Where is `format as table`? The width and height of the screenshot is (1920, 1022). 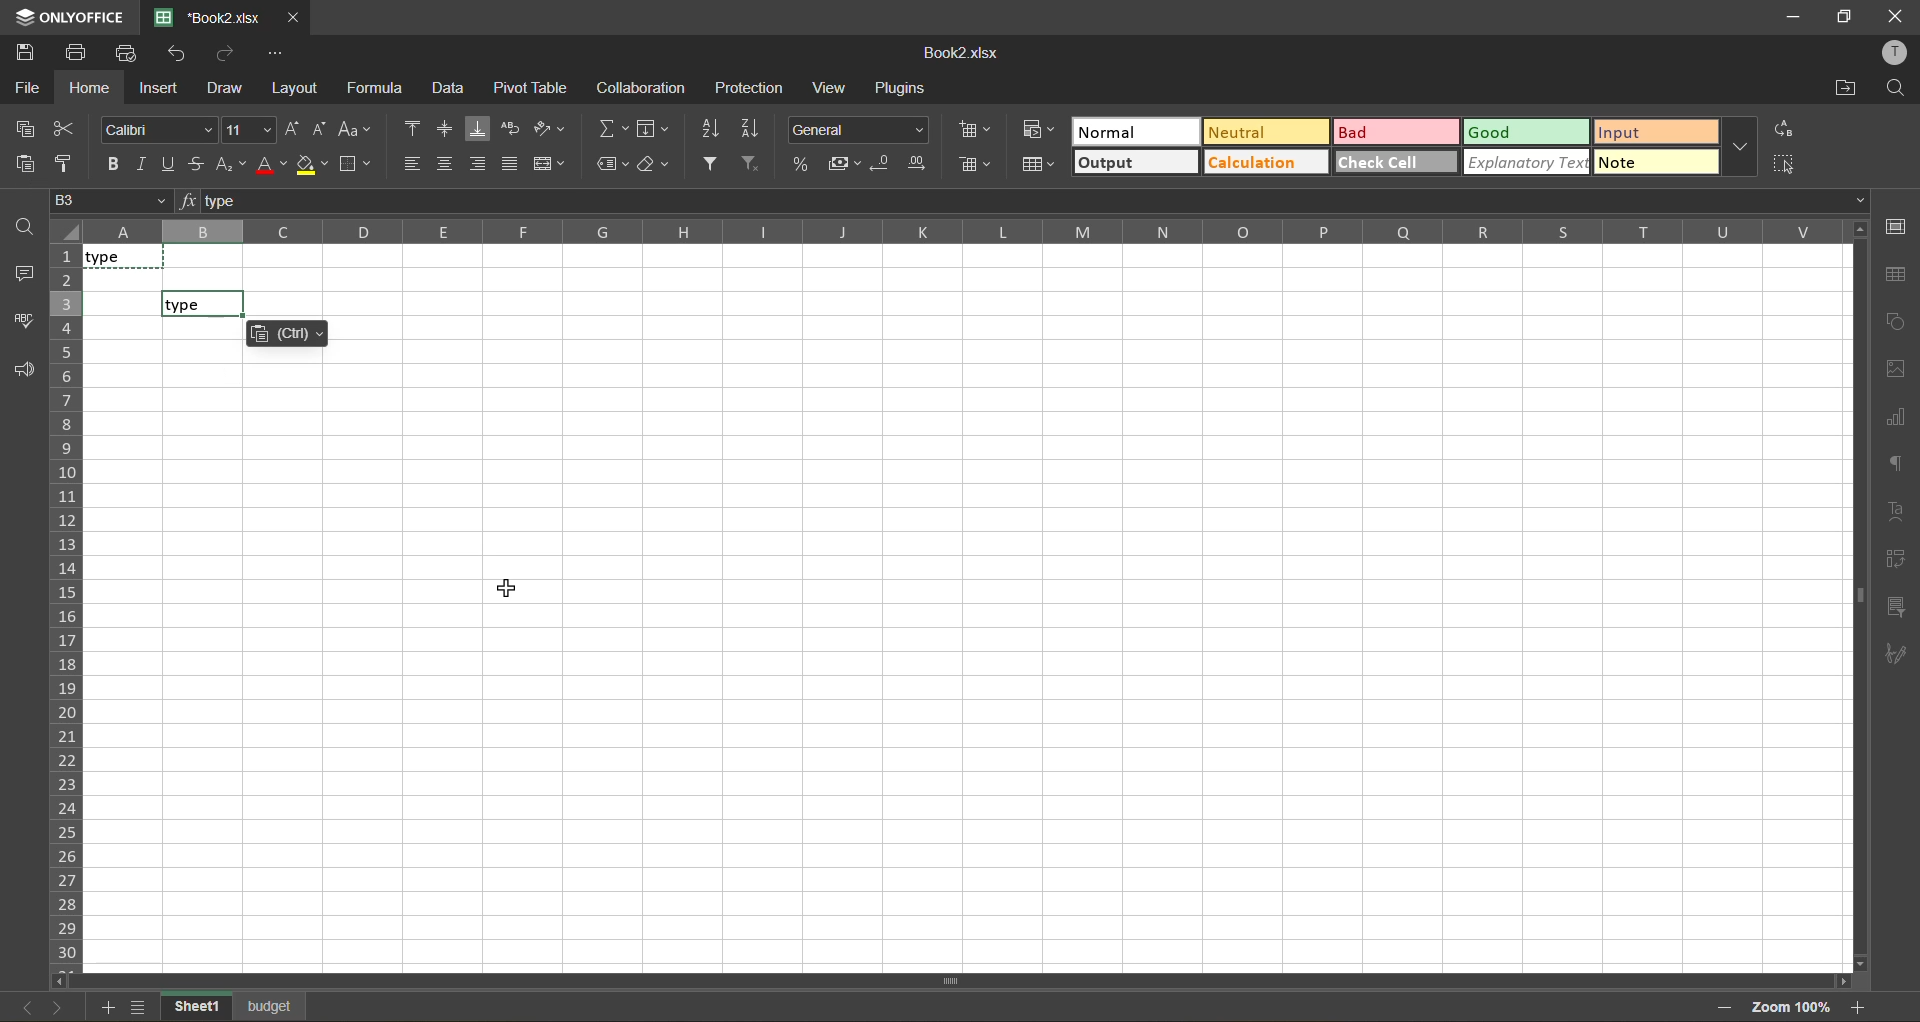
format as table is located at coordinates (1038, 165).